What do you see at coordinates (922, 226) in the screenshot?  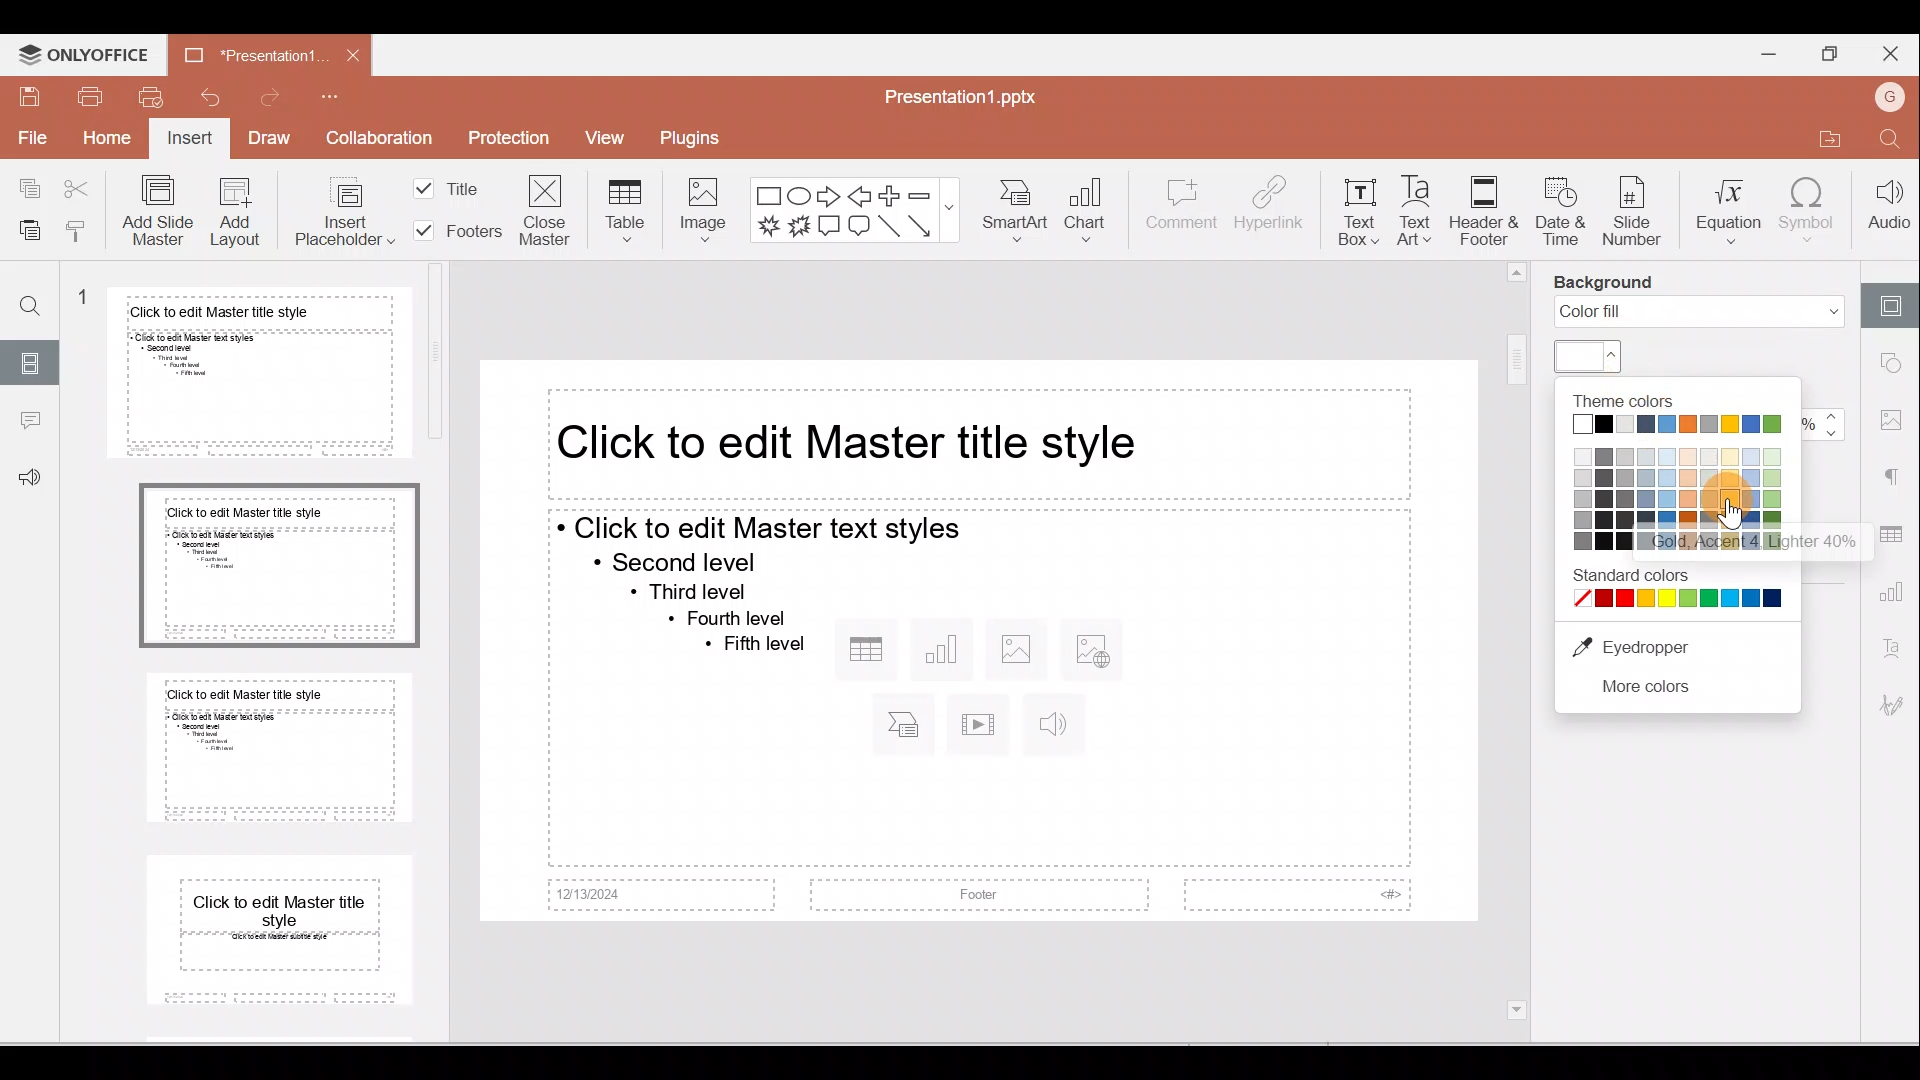 I see `Arrow` at bounding box center [922, 226].